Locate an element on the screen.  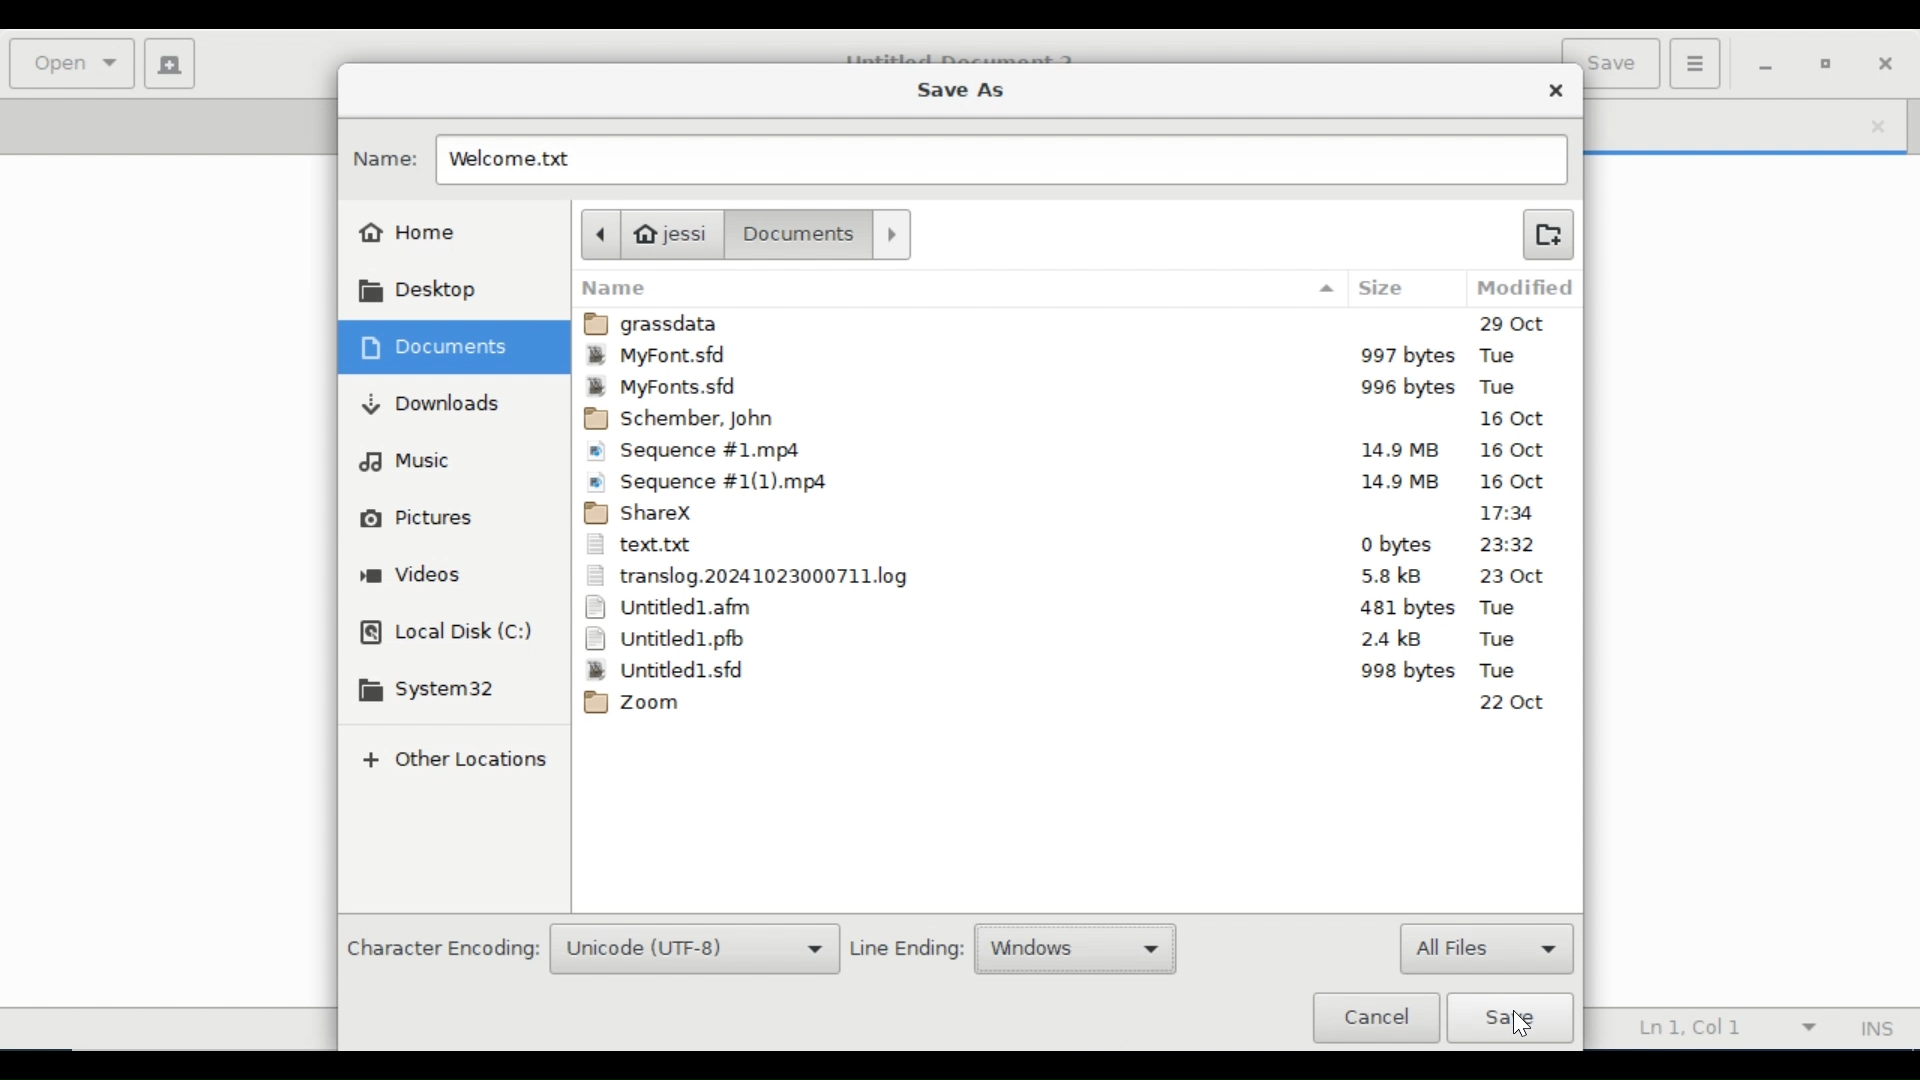
Untitled1.pfb 2.4kB Tue is located at coordinates (1071, 640).